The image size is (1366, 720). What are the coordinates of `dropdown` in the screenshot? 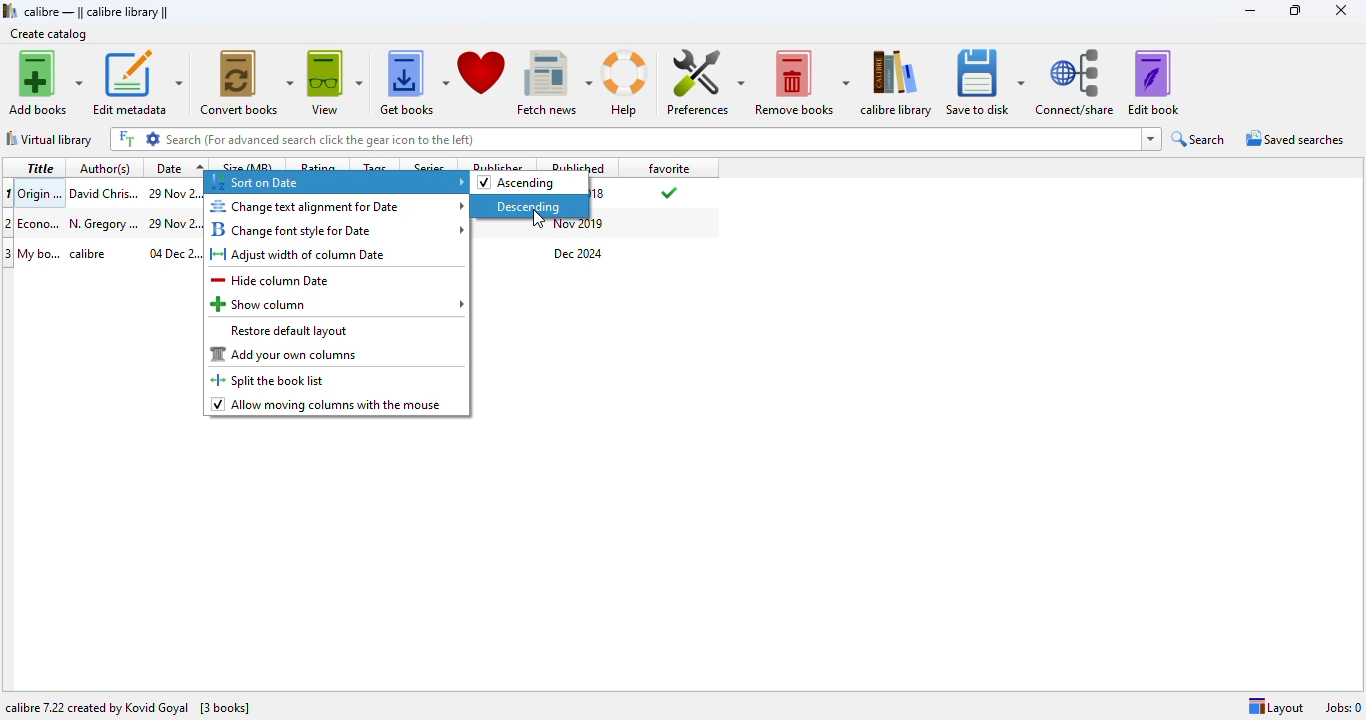 It's located at (1151, 139).